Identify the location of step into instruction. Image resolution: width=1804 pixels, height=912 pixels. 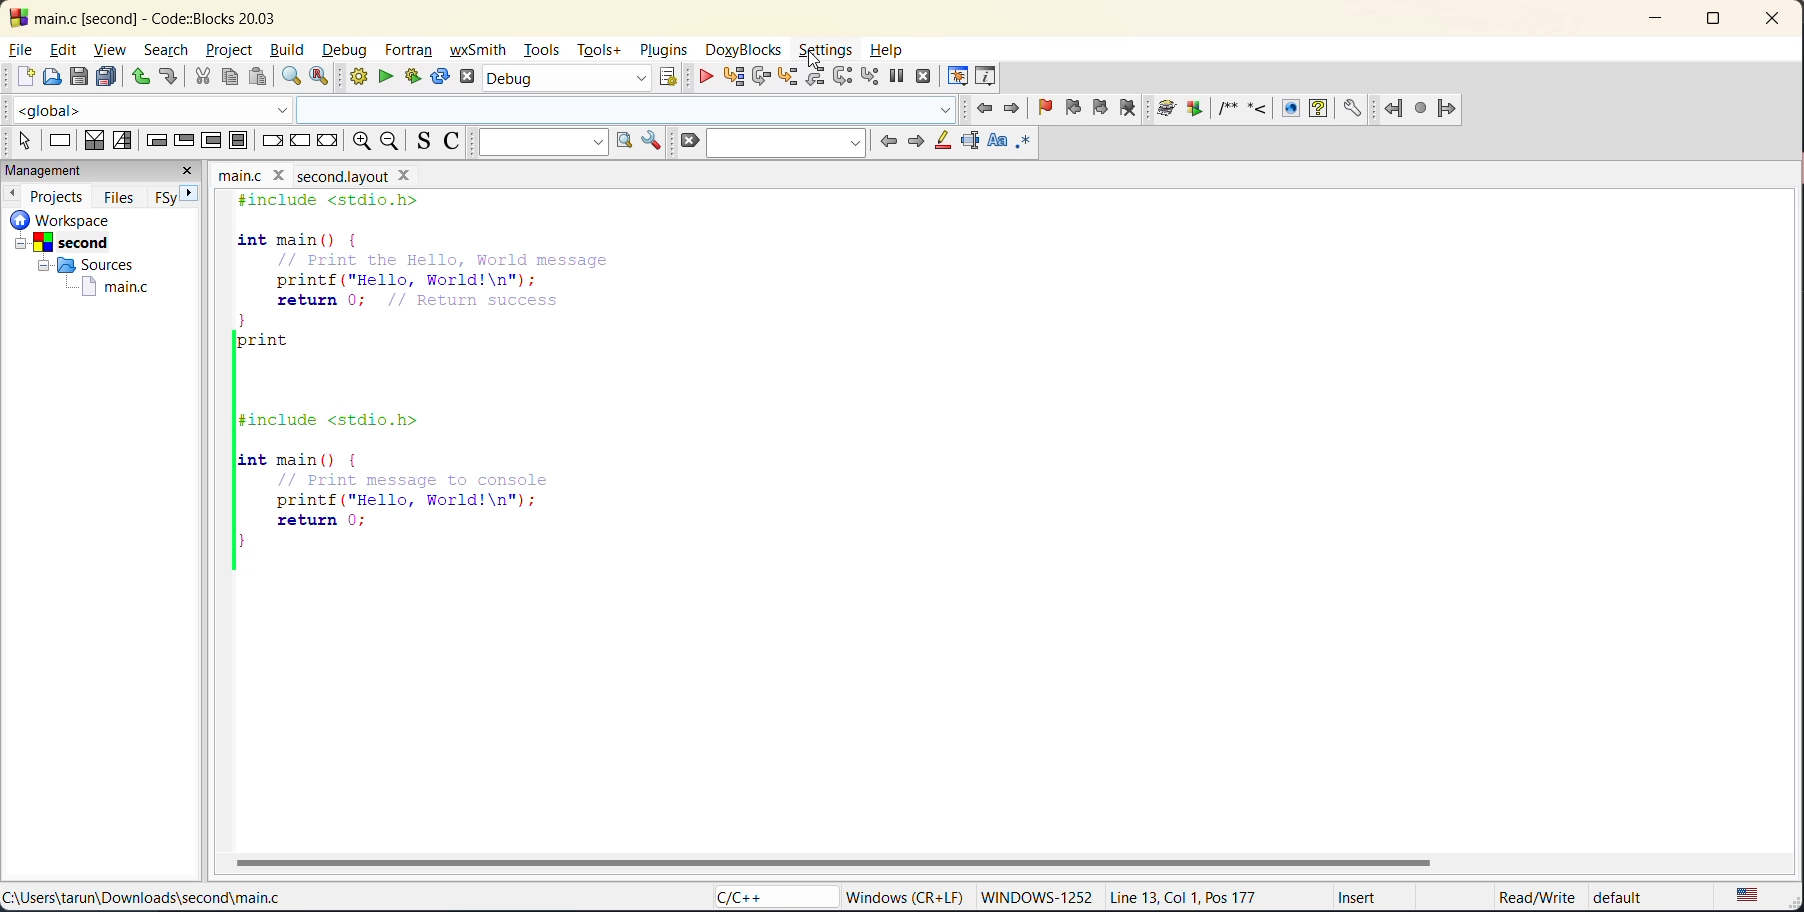
(872, 76).